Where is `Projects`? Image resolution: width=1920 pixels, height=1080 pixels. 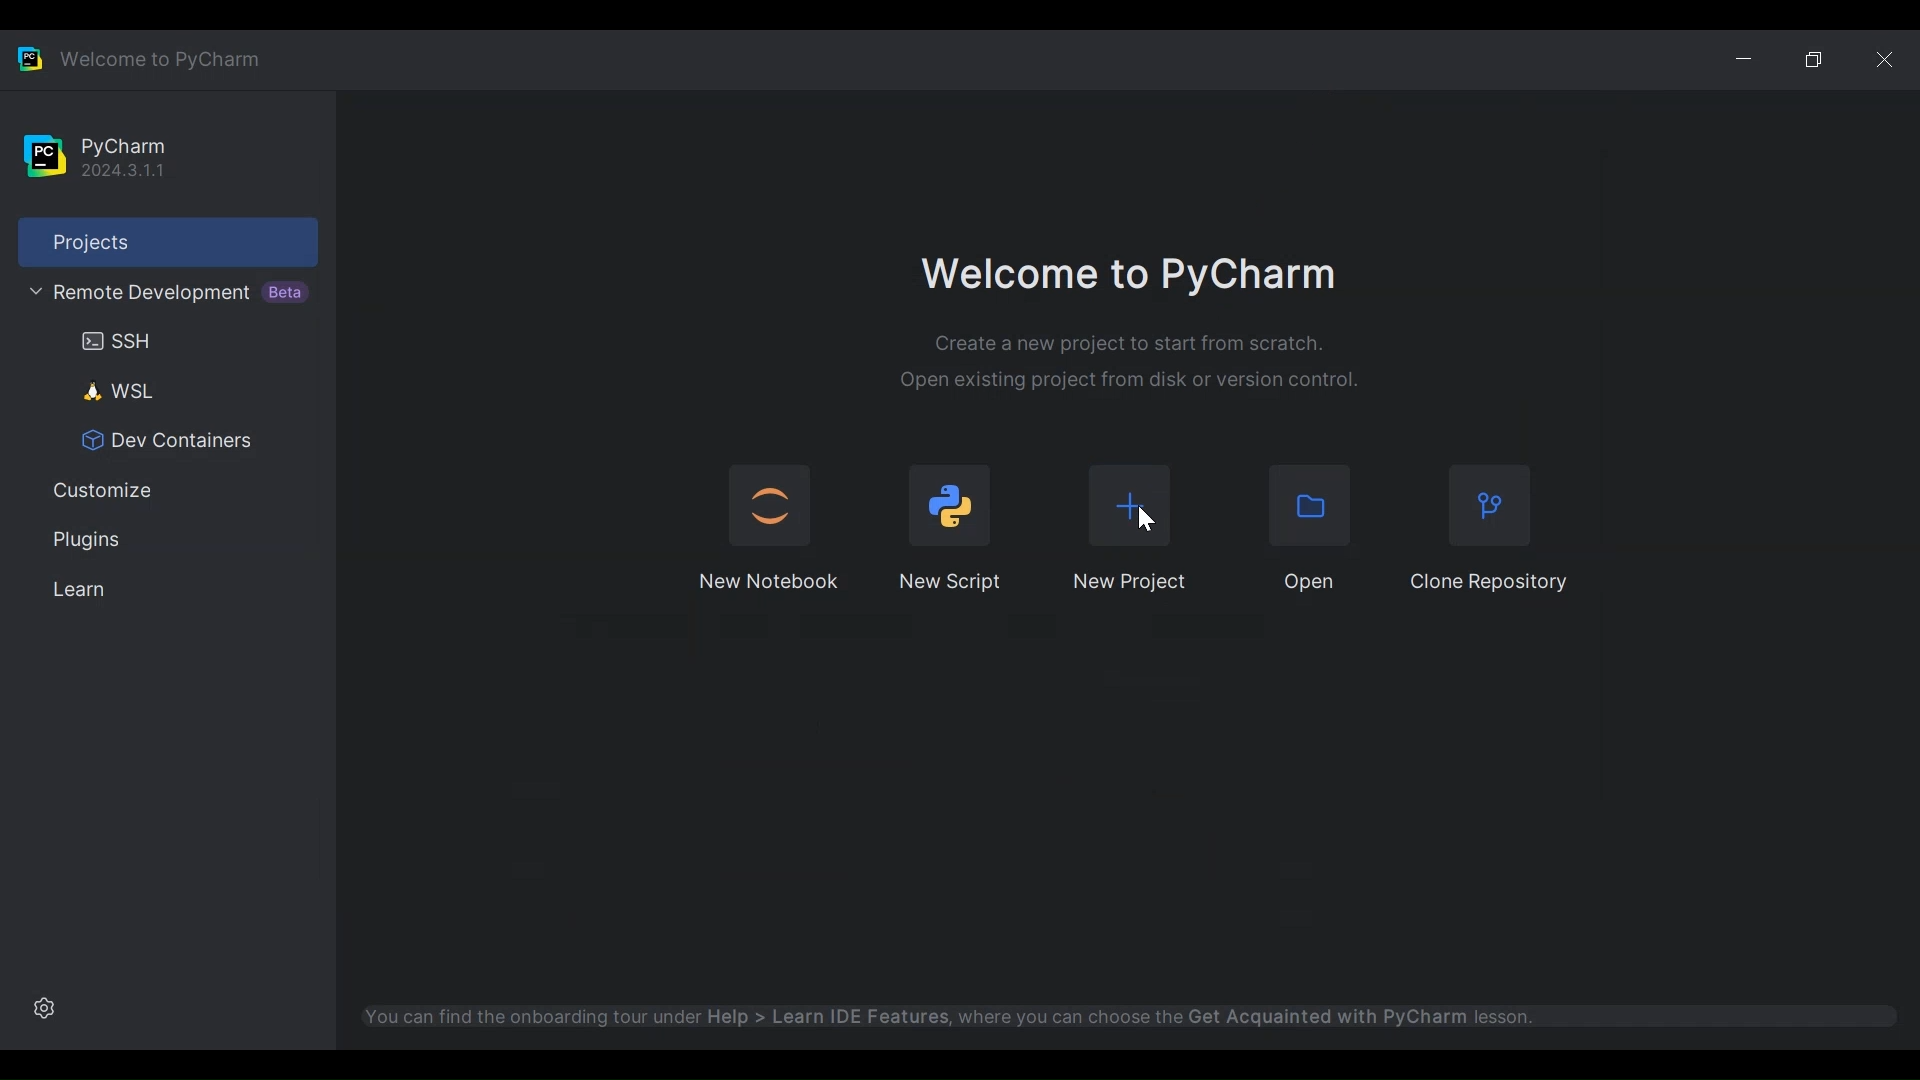
Projects is located at coordinates (167, 241).